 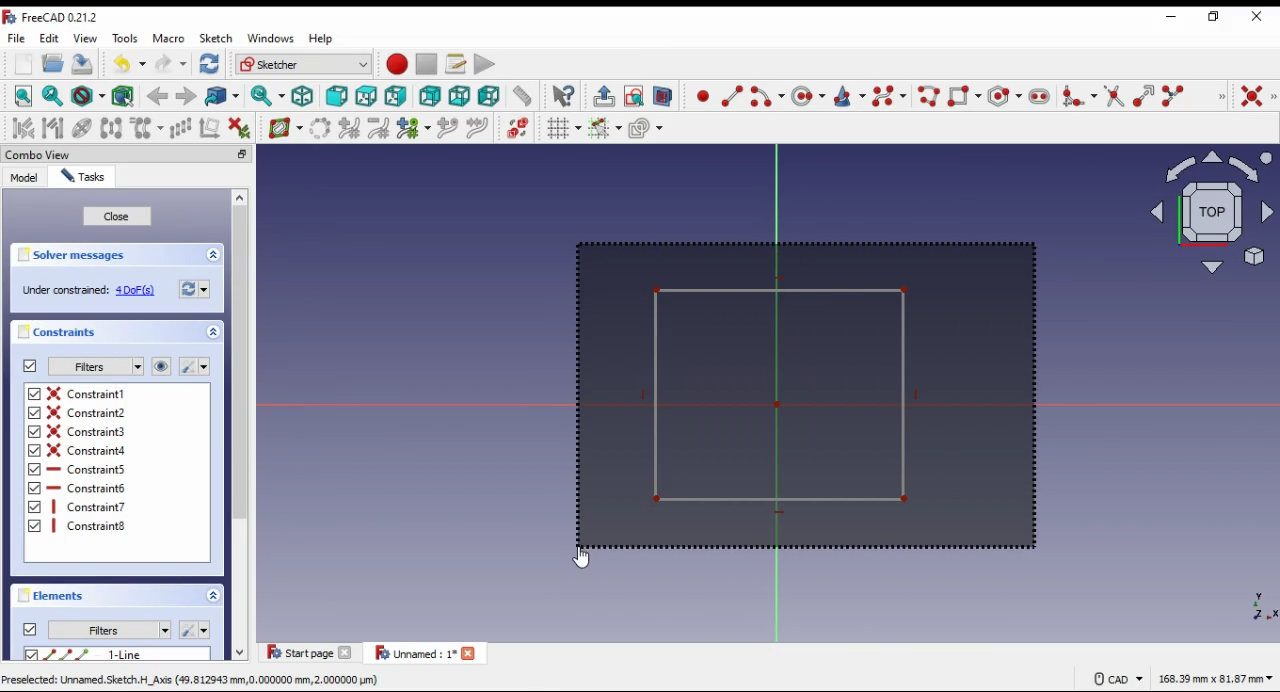 What do you see at coordinates (1174, 94) in the screenshot?
I see `split edge` at bounding box center [1174, 94].